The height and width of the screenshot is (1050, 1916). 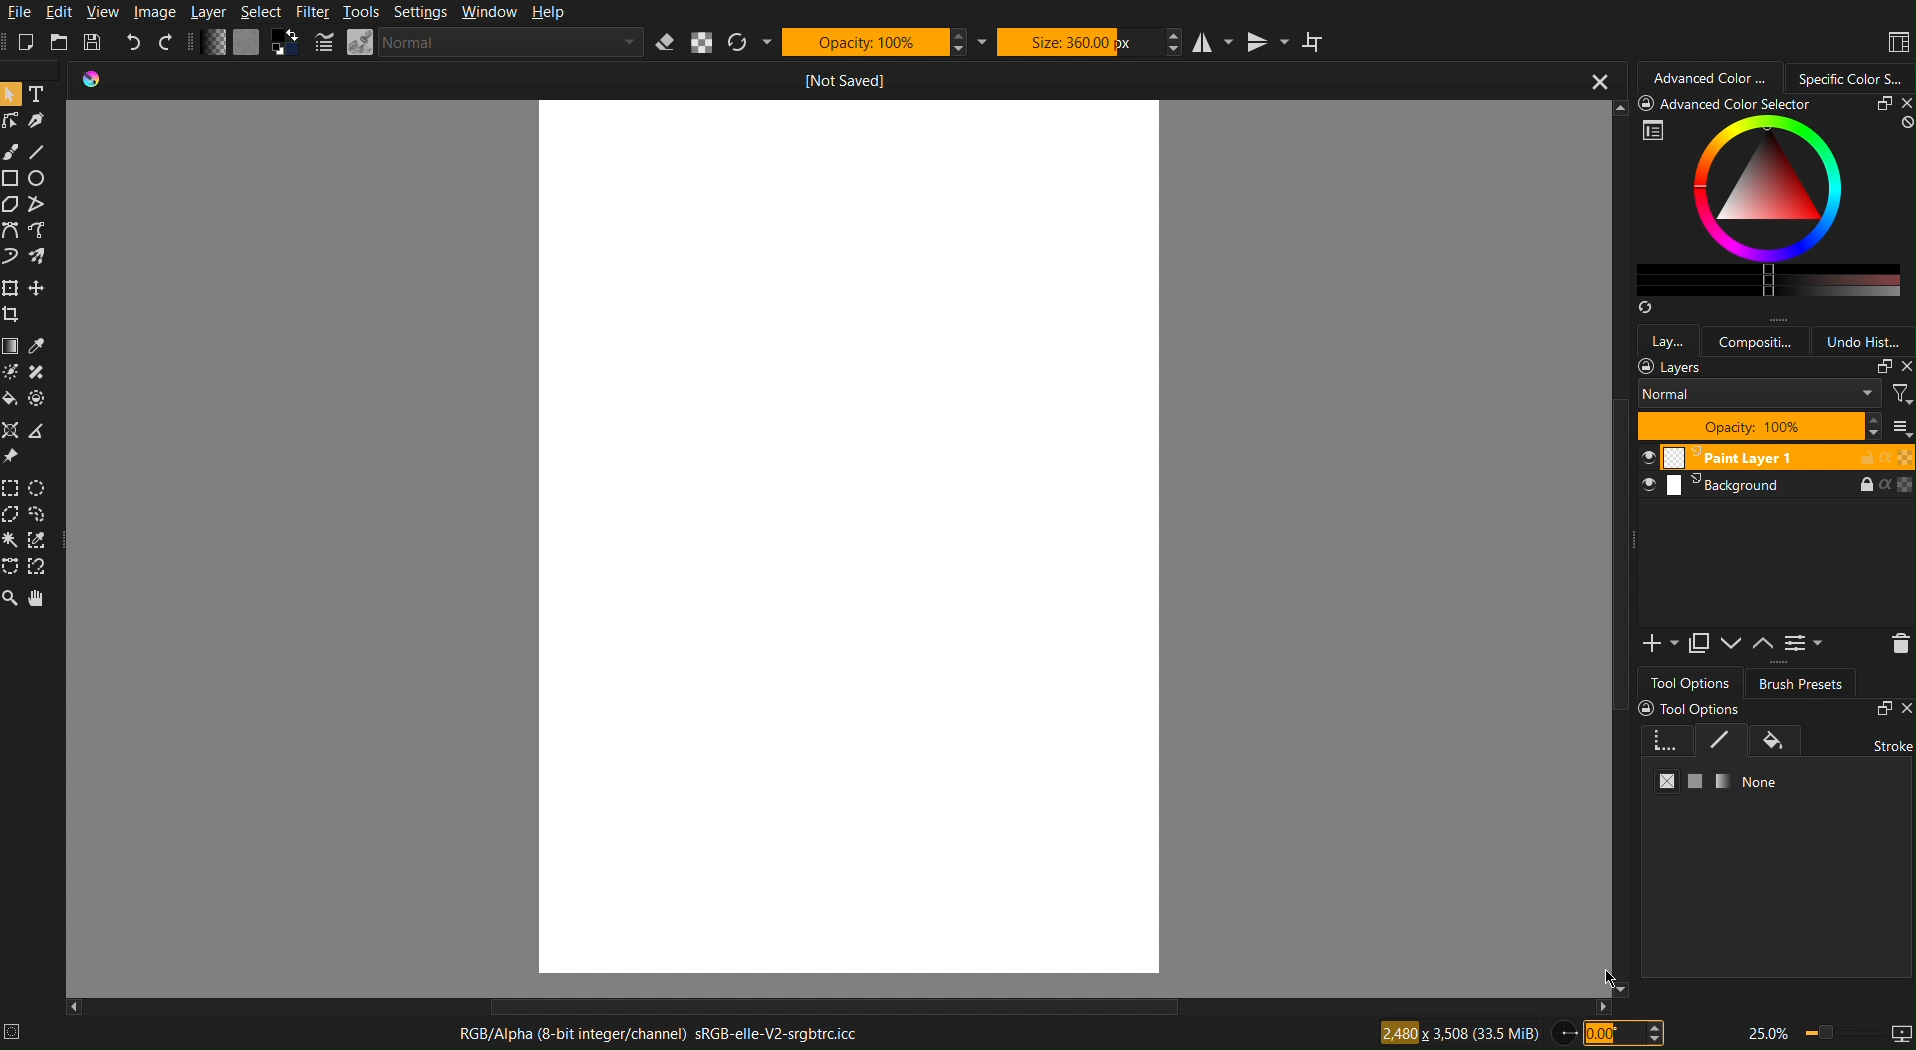 What do you see at coordinates (57, 42) in the screenshot?
I see `Open` at bounding box center [57, 42].